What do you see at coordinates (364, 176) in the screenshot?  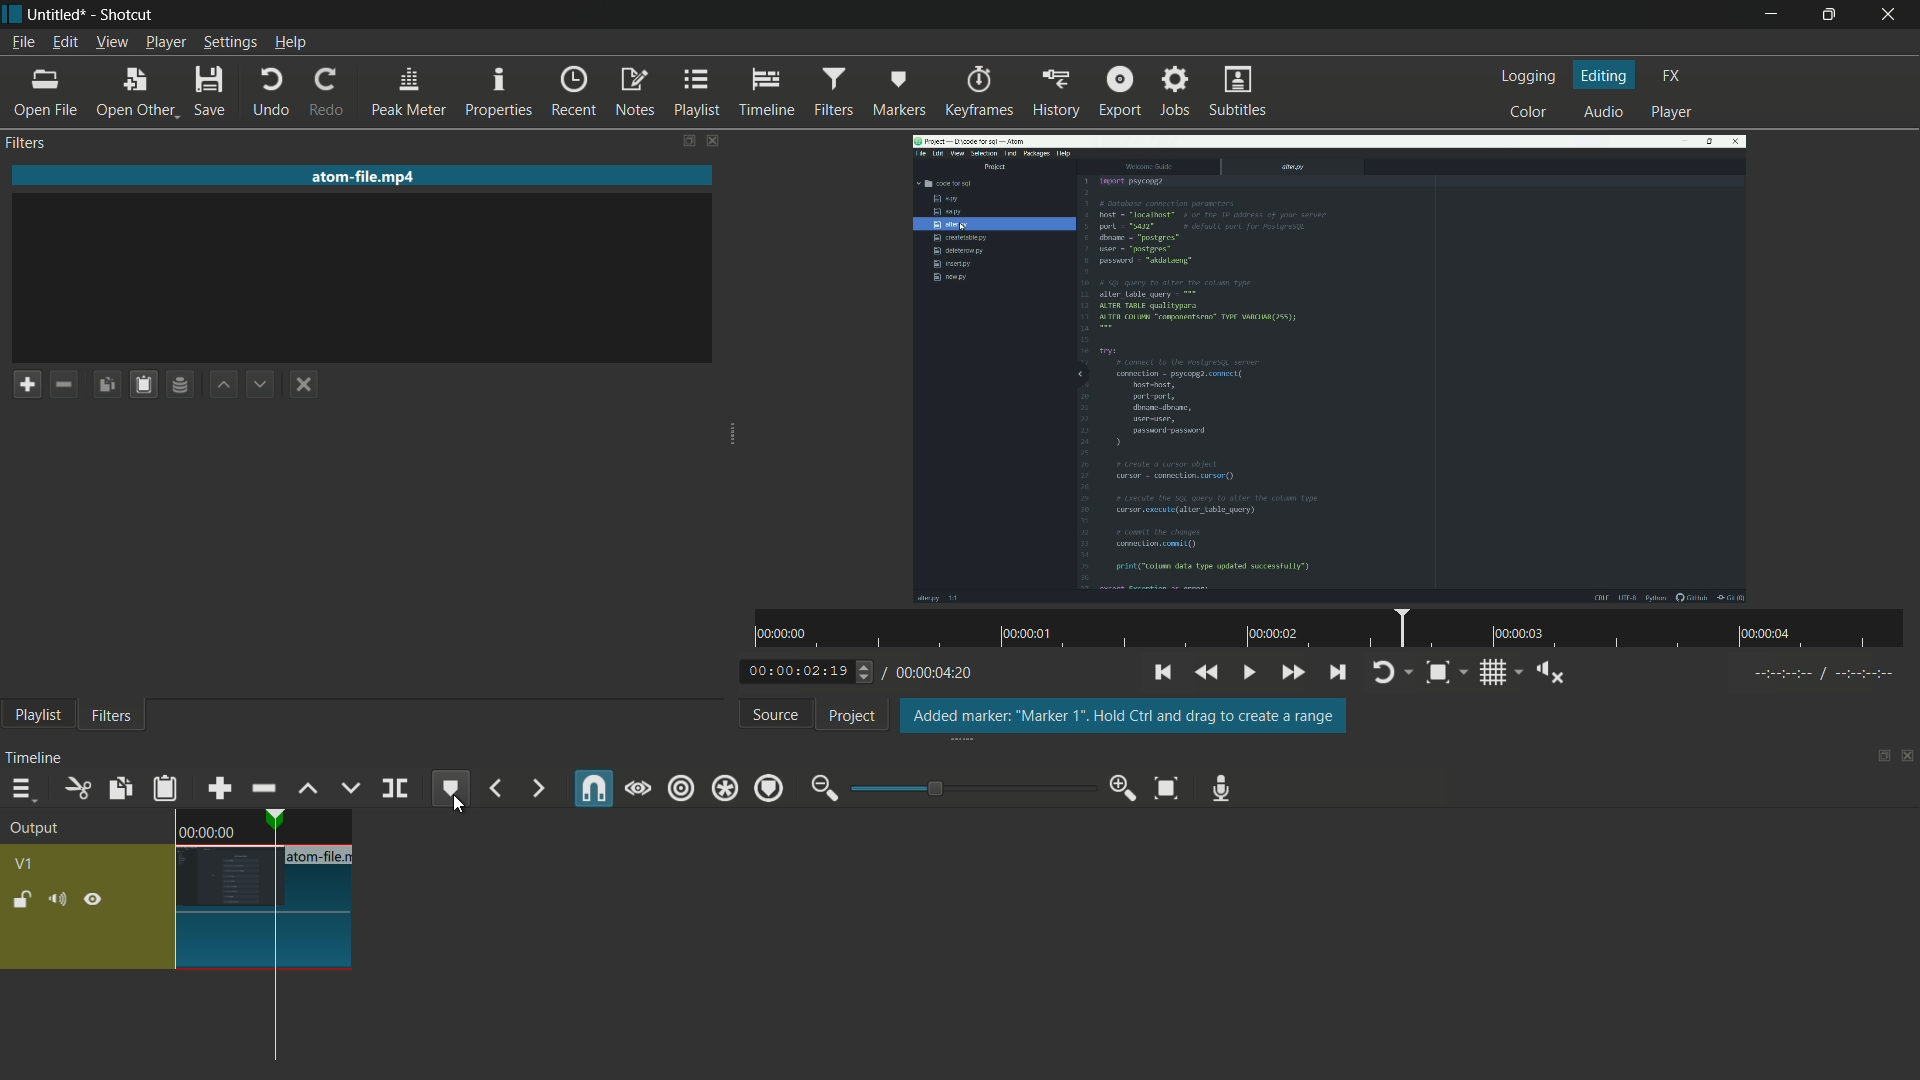 I see `imported file name` at bounding box center [364, 176].